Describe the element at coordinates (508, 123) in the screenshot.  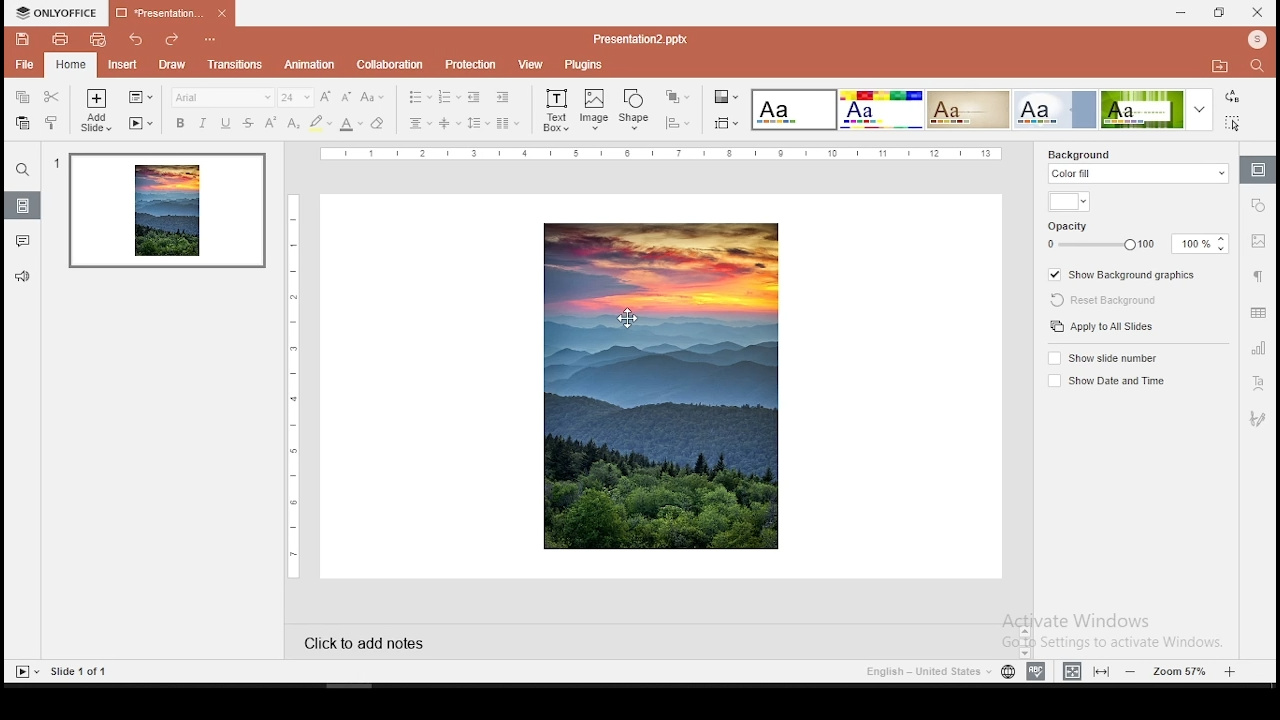
I see `columns` at that location.